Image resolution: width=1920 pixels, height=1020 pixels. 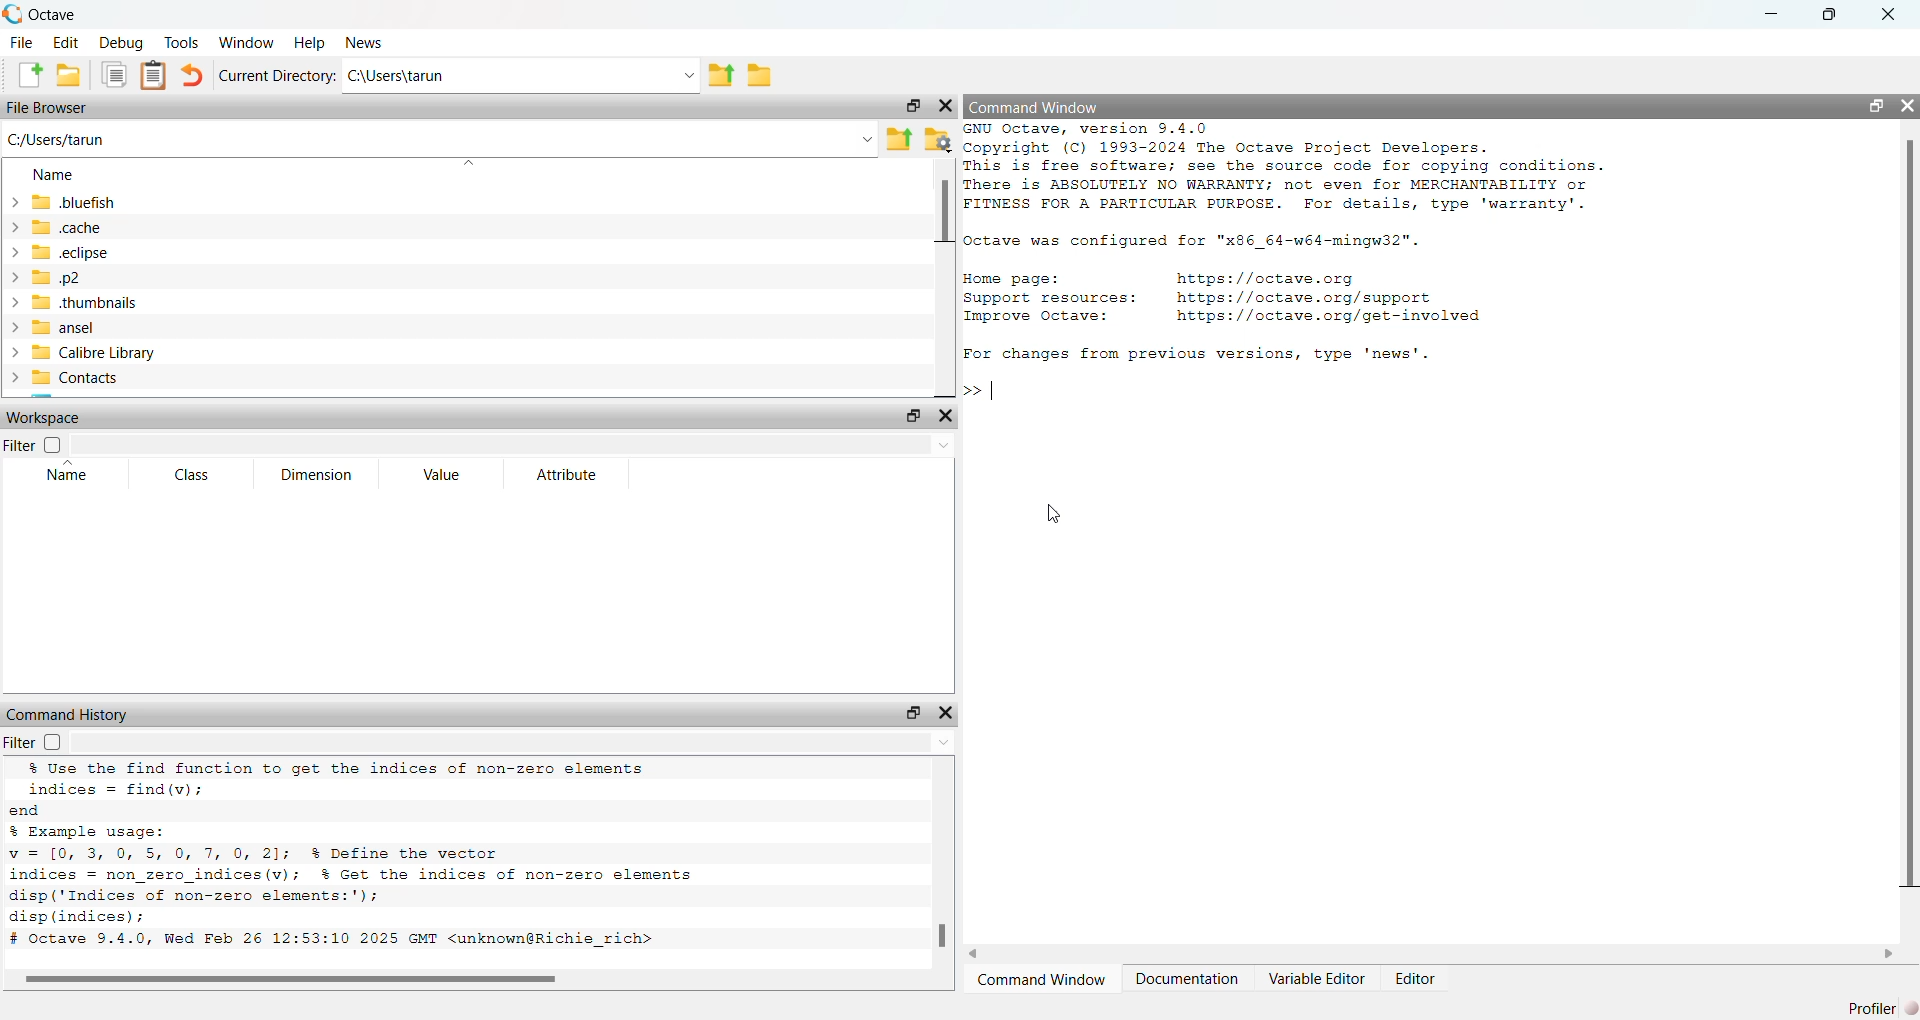 What do you see at coordinates (939, 868) in the screenshot?
I see `vertical scroll bar` at bounding box center [939, 868].